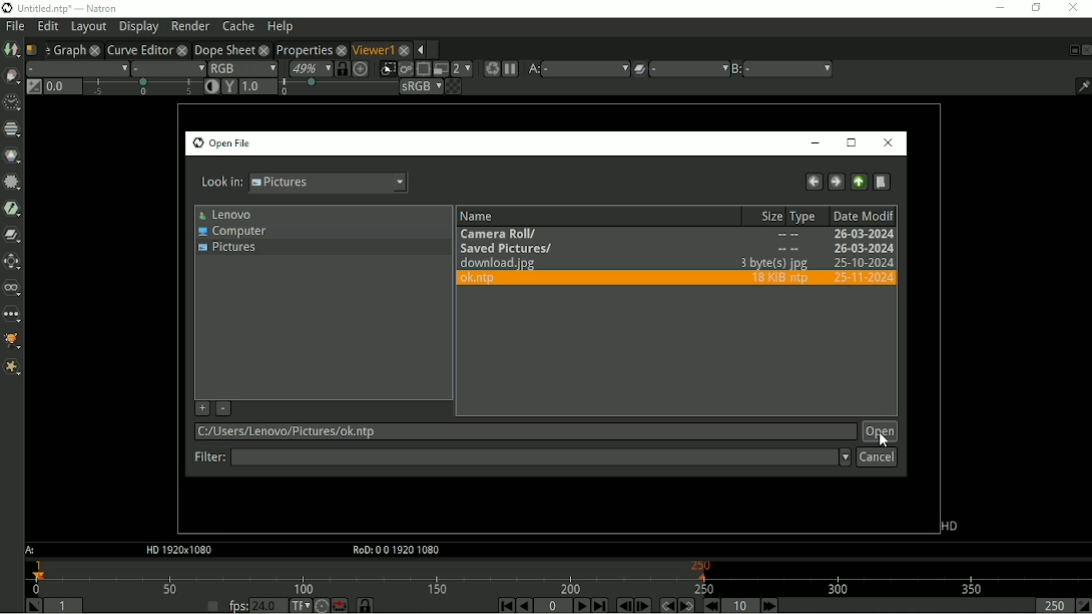 This screenshot has width=1092, height=614. Describe the element at coordinates (339, 605) in the screenshot. I see `Behaviour` at that location.